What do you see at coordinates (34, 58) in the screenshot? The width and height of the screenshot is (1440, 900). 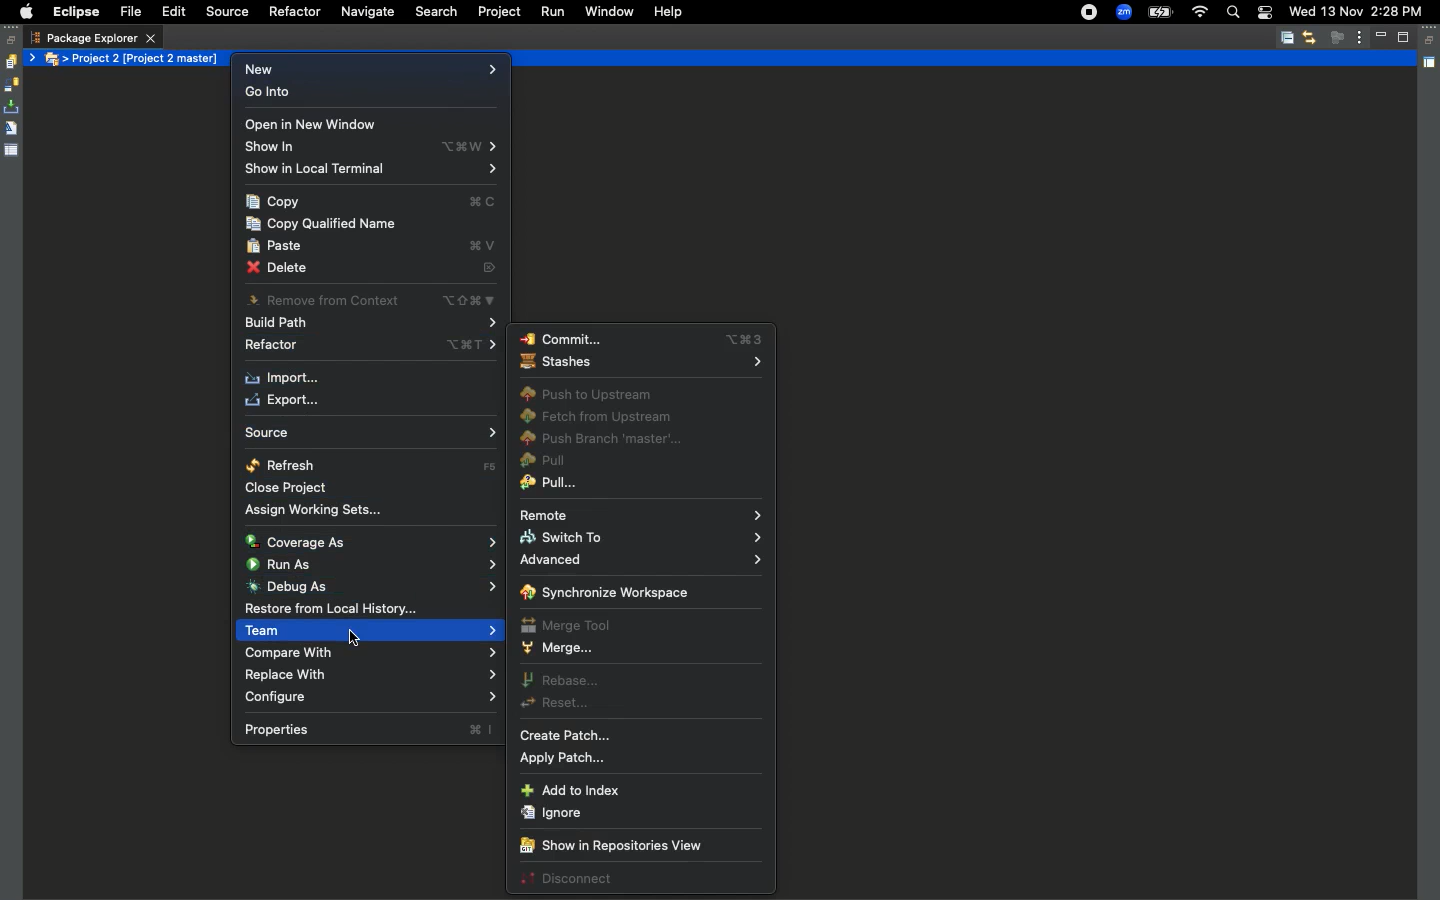 I see `Arrow` at bounding box center [34, 58].